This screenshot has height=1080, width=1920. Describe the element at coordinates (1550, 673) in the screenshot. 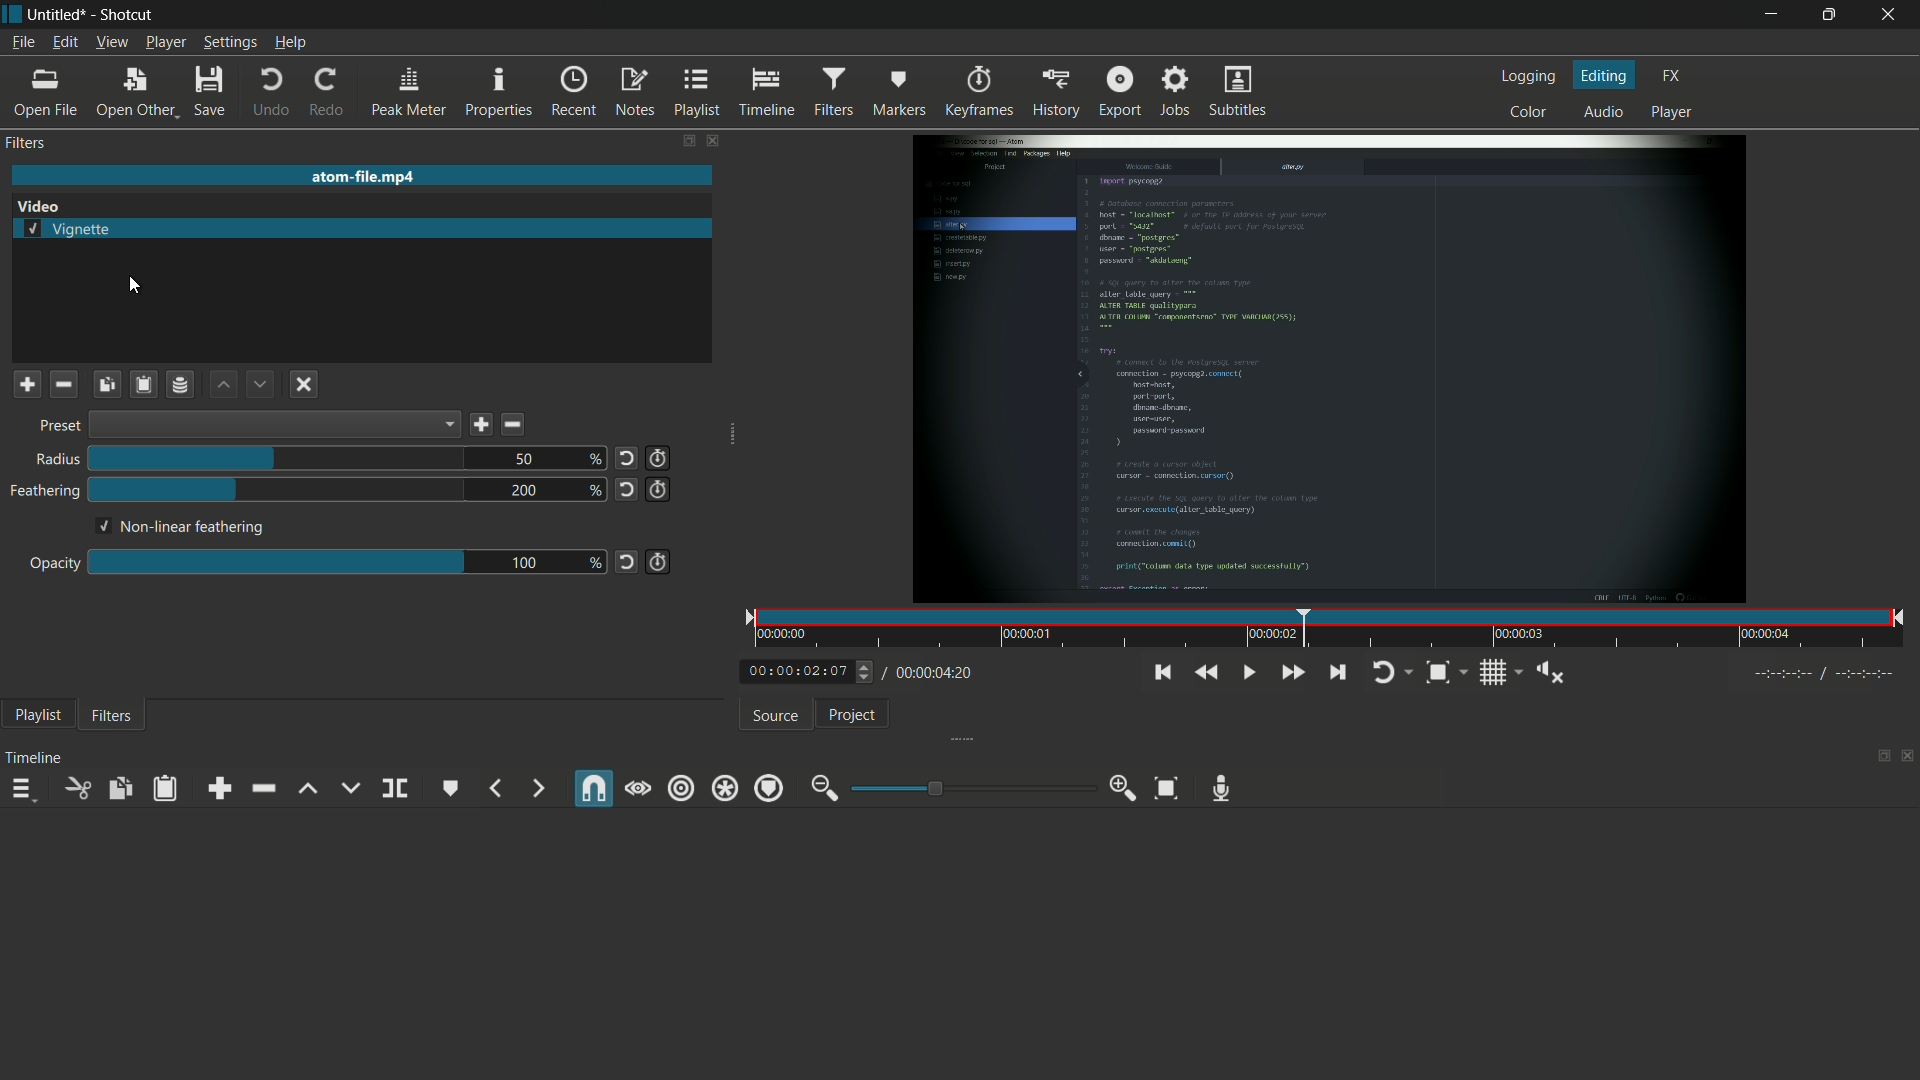

I see `show volume control` at that location.